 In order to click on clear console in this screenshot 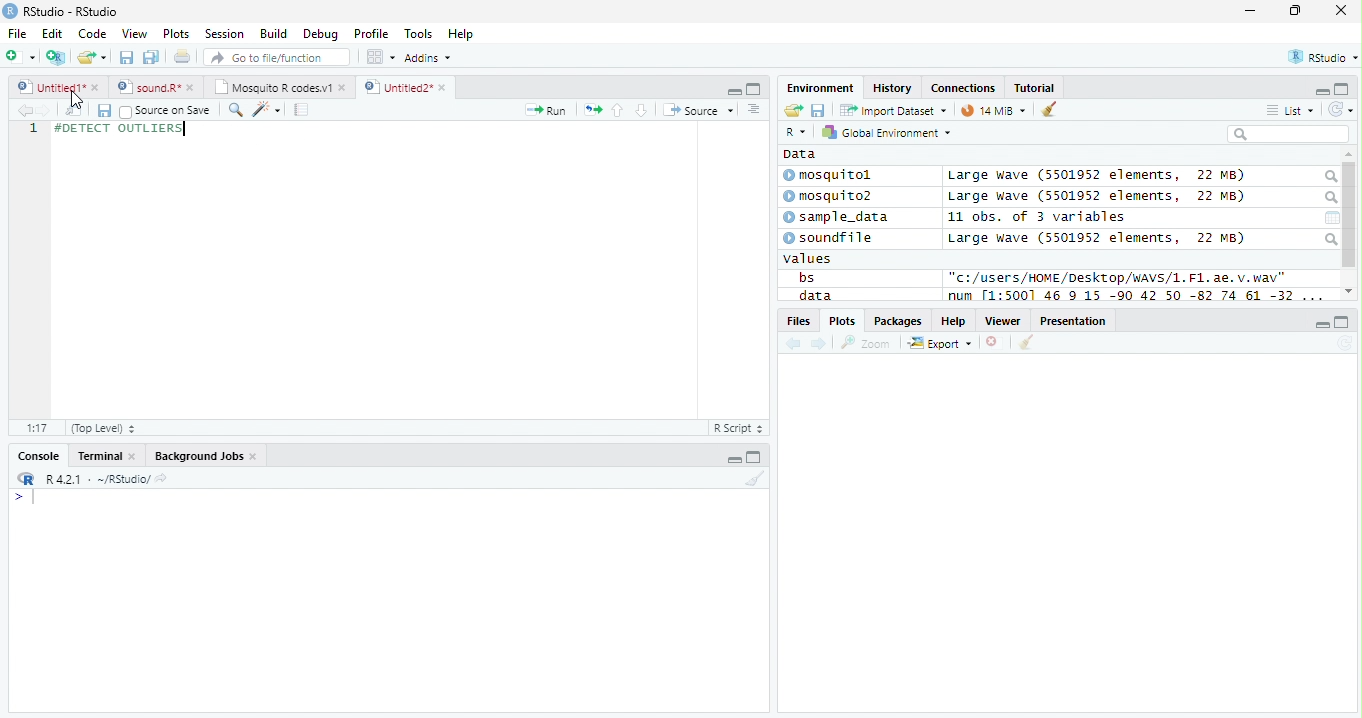, I will do `click(1049, 108)`.